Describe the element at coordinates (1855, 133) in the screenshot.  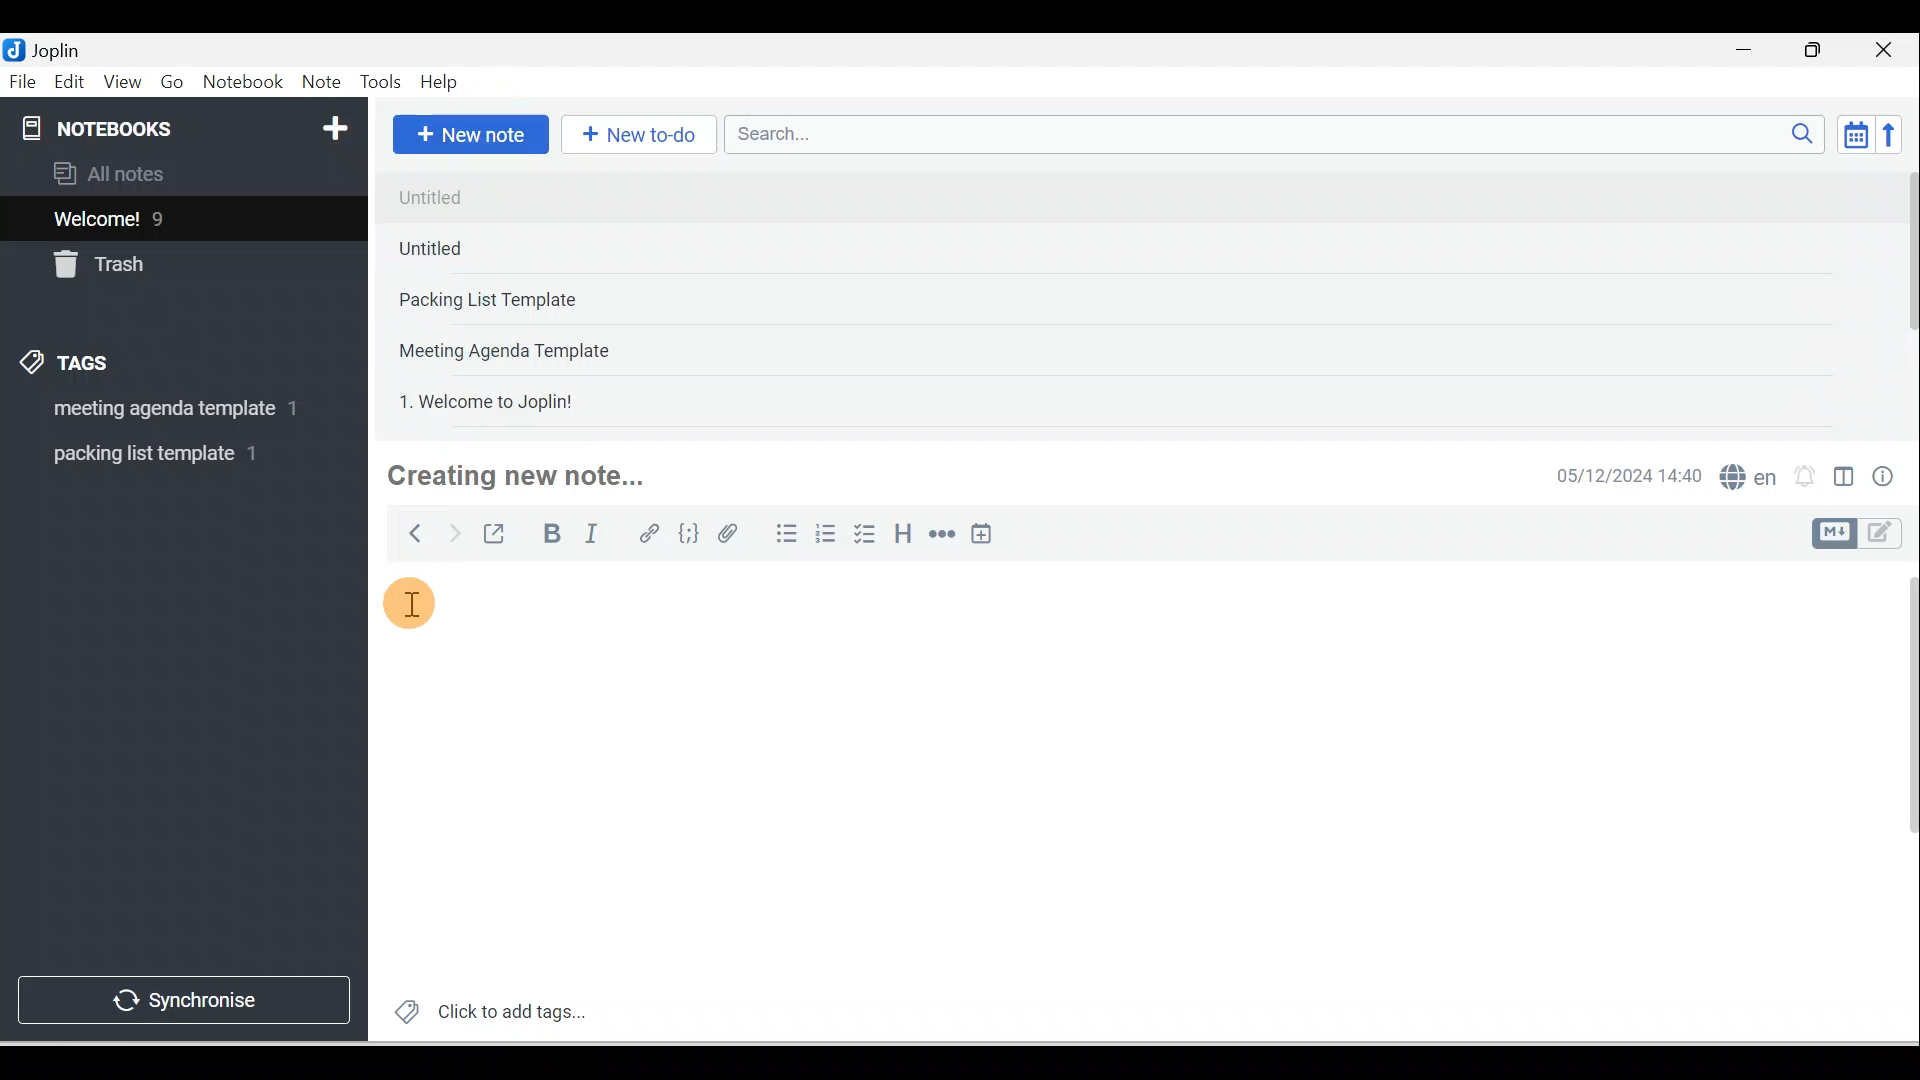
I see `Toggle sort order` at that location.